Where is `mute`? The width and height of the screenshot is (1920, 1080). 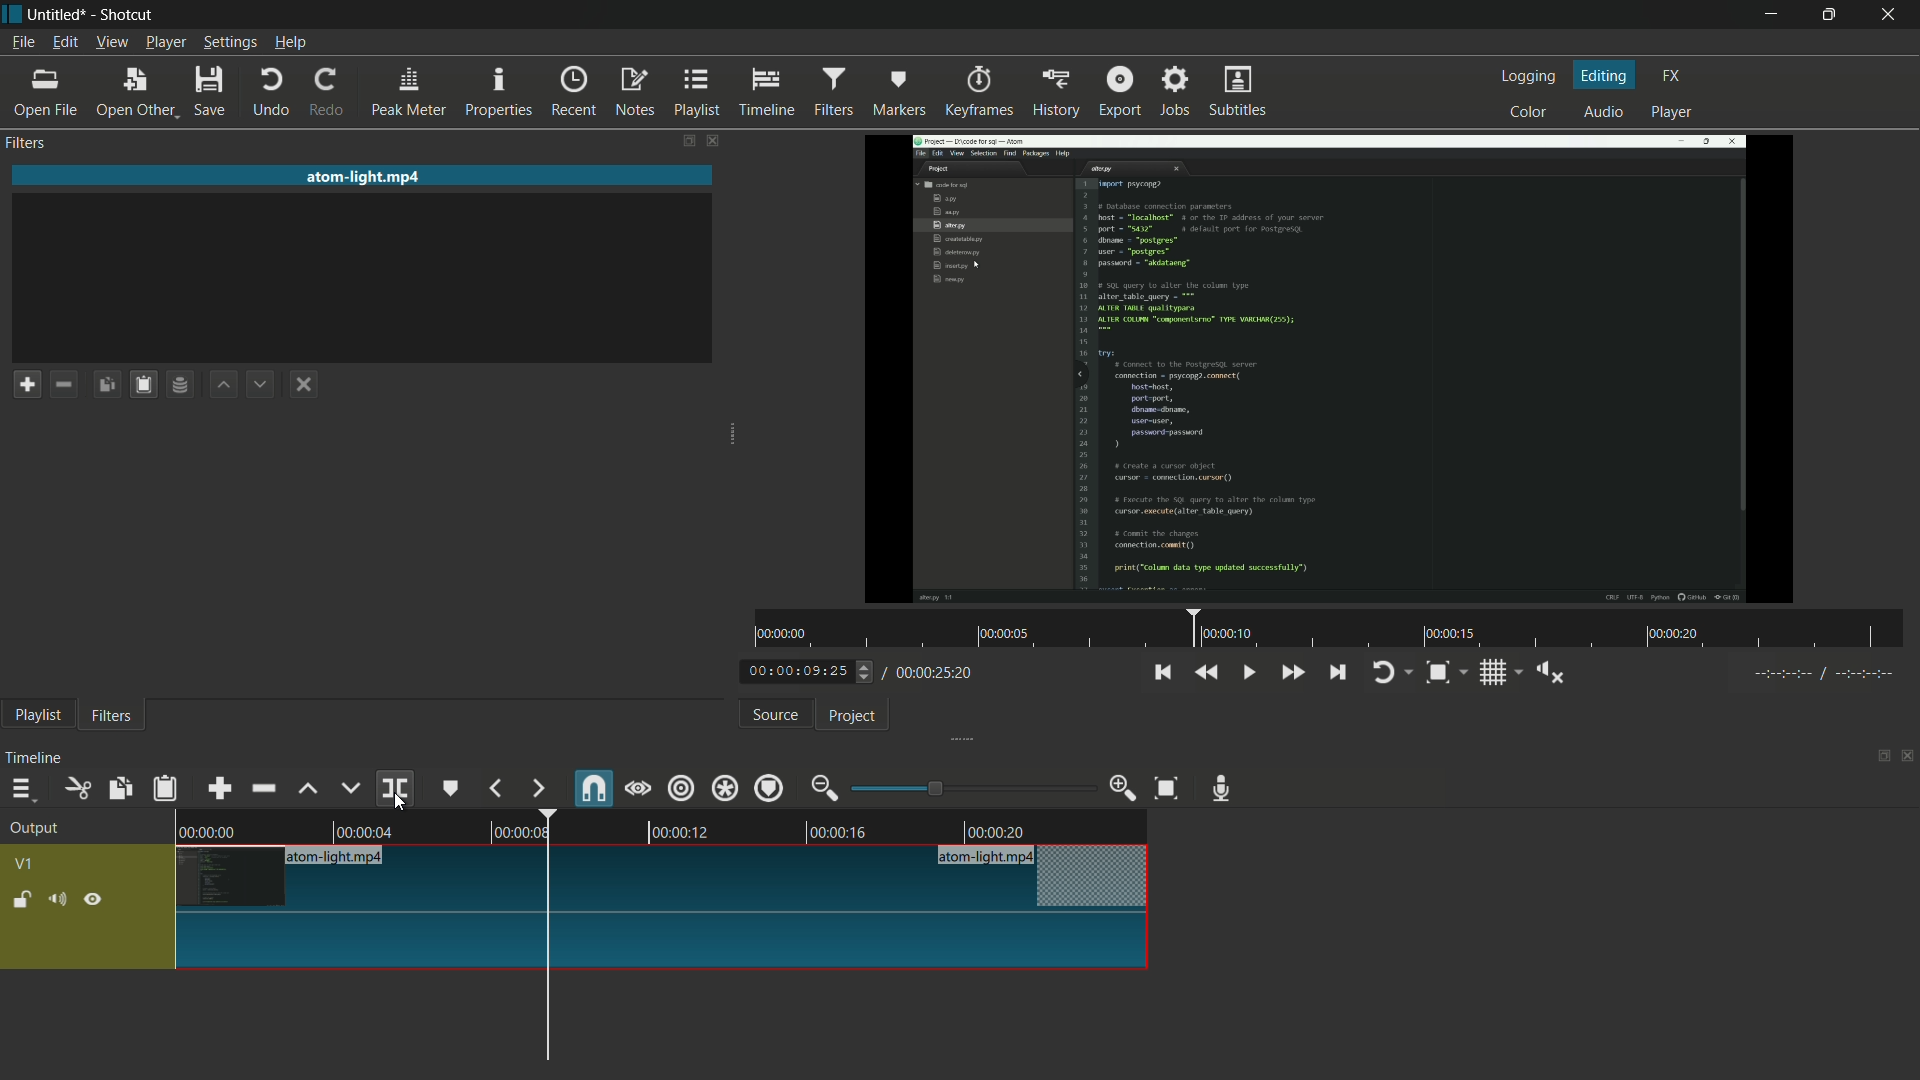 mute is located at coordinates (56, 898).